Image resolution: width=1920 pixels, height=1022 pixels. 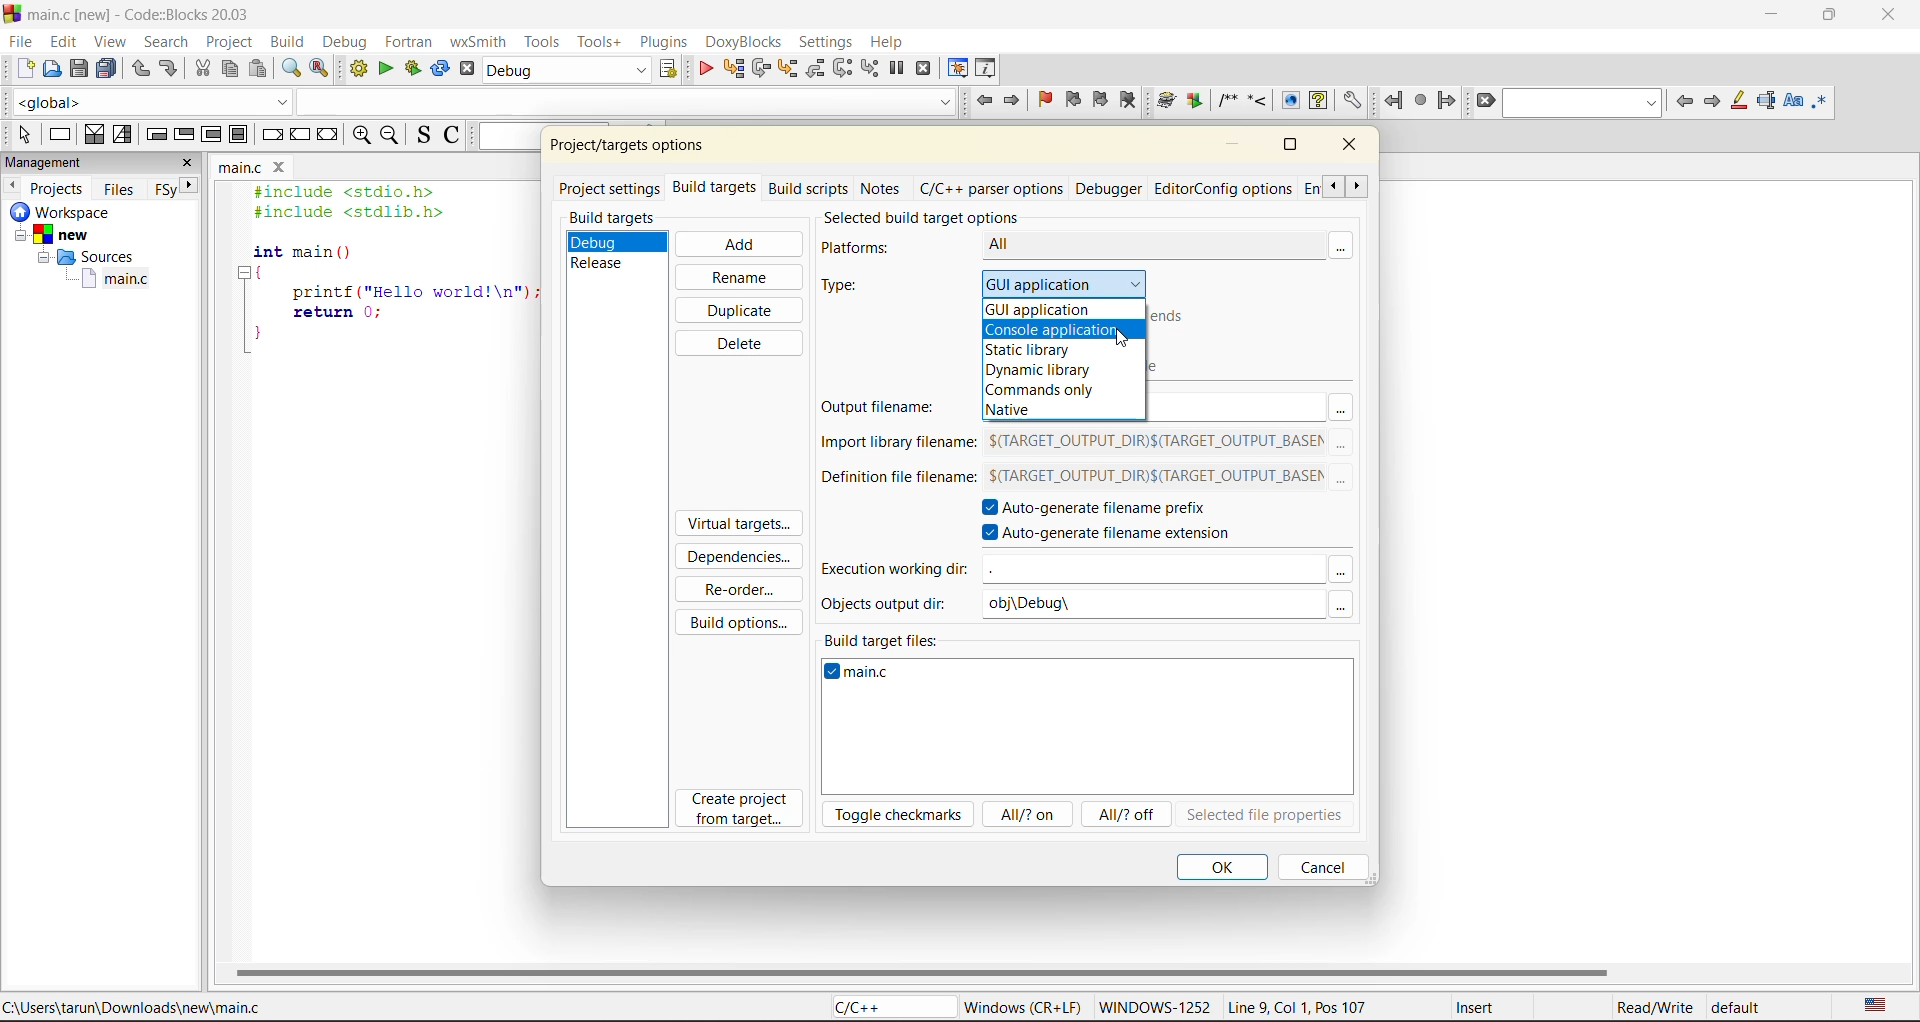 I want to click on next bookmark, so click(x=1099, y=98).